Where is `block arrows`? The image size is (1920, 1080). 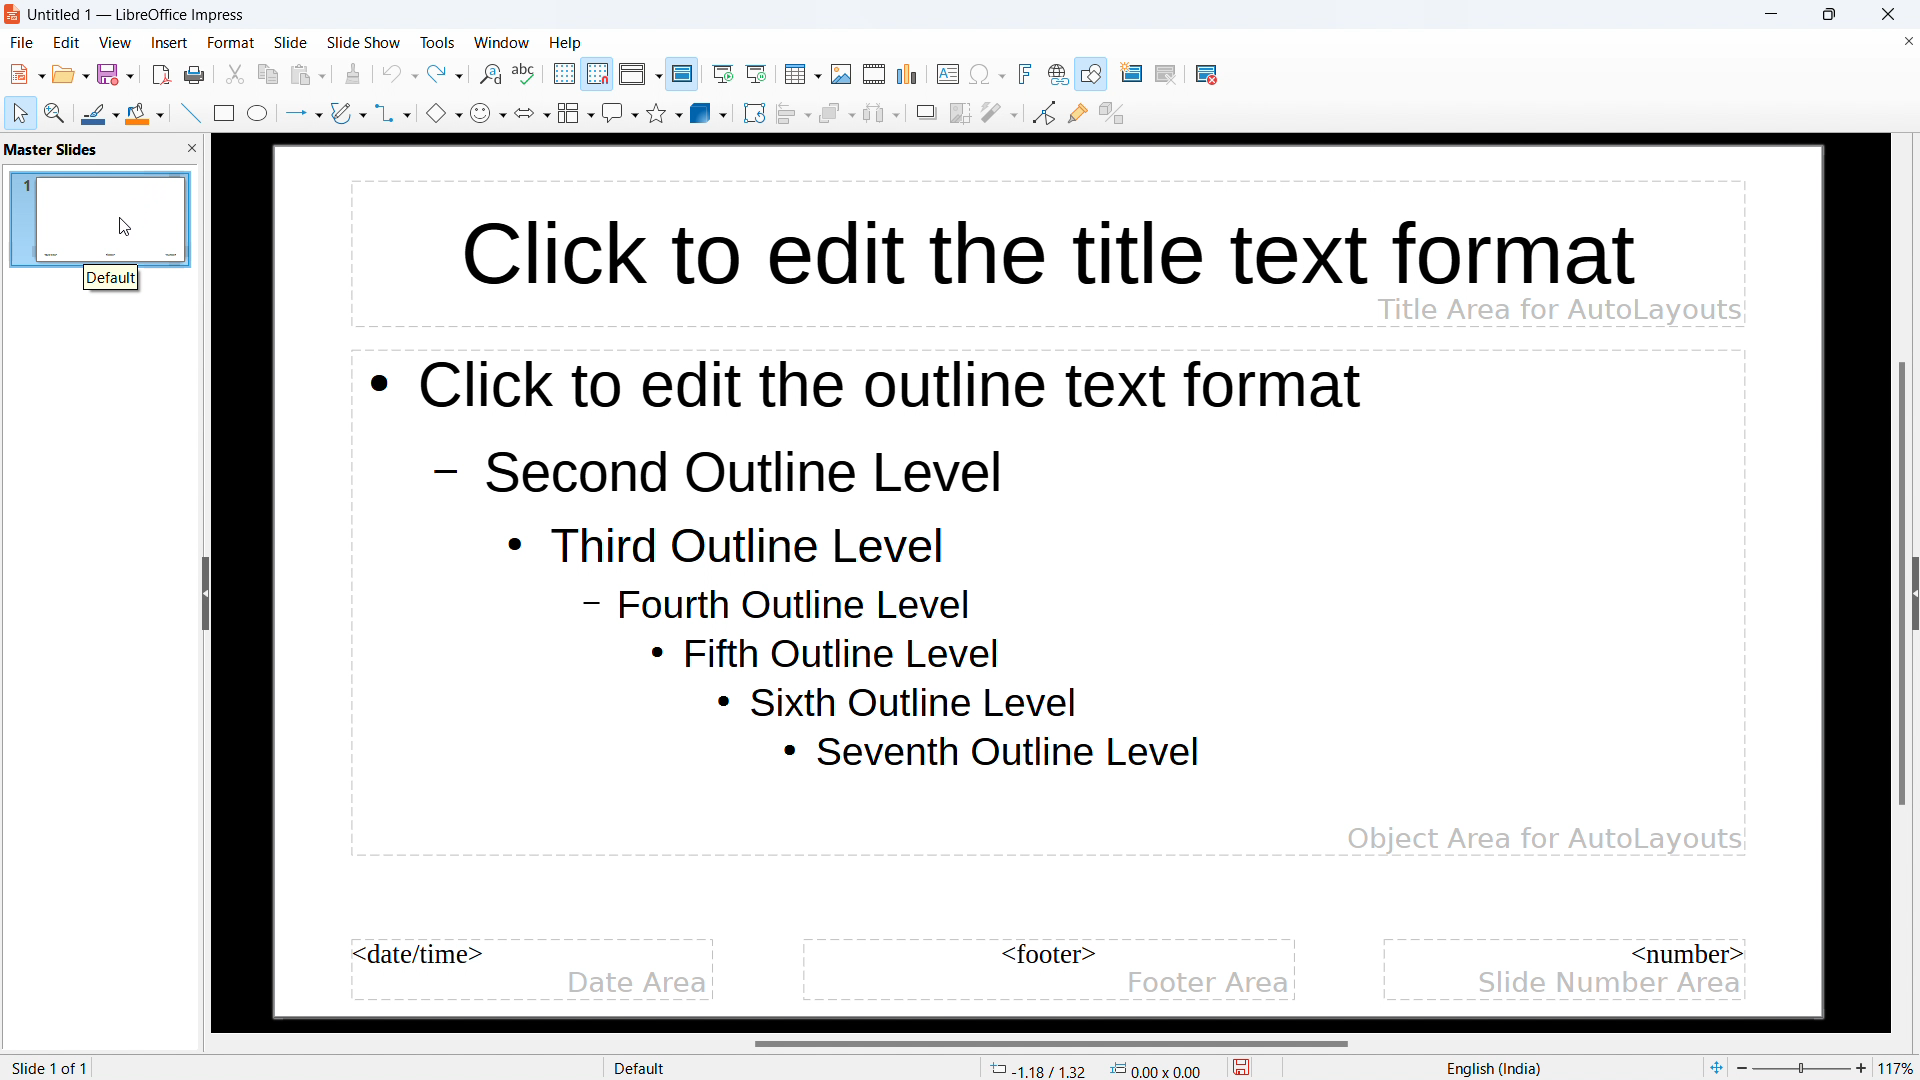
block arrows is located at coordinates (532, 112).